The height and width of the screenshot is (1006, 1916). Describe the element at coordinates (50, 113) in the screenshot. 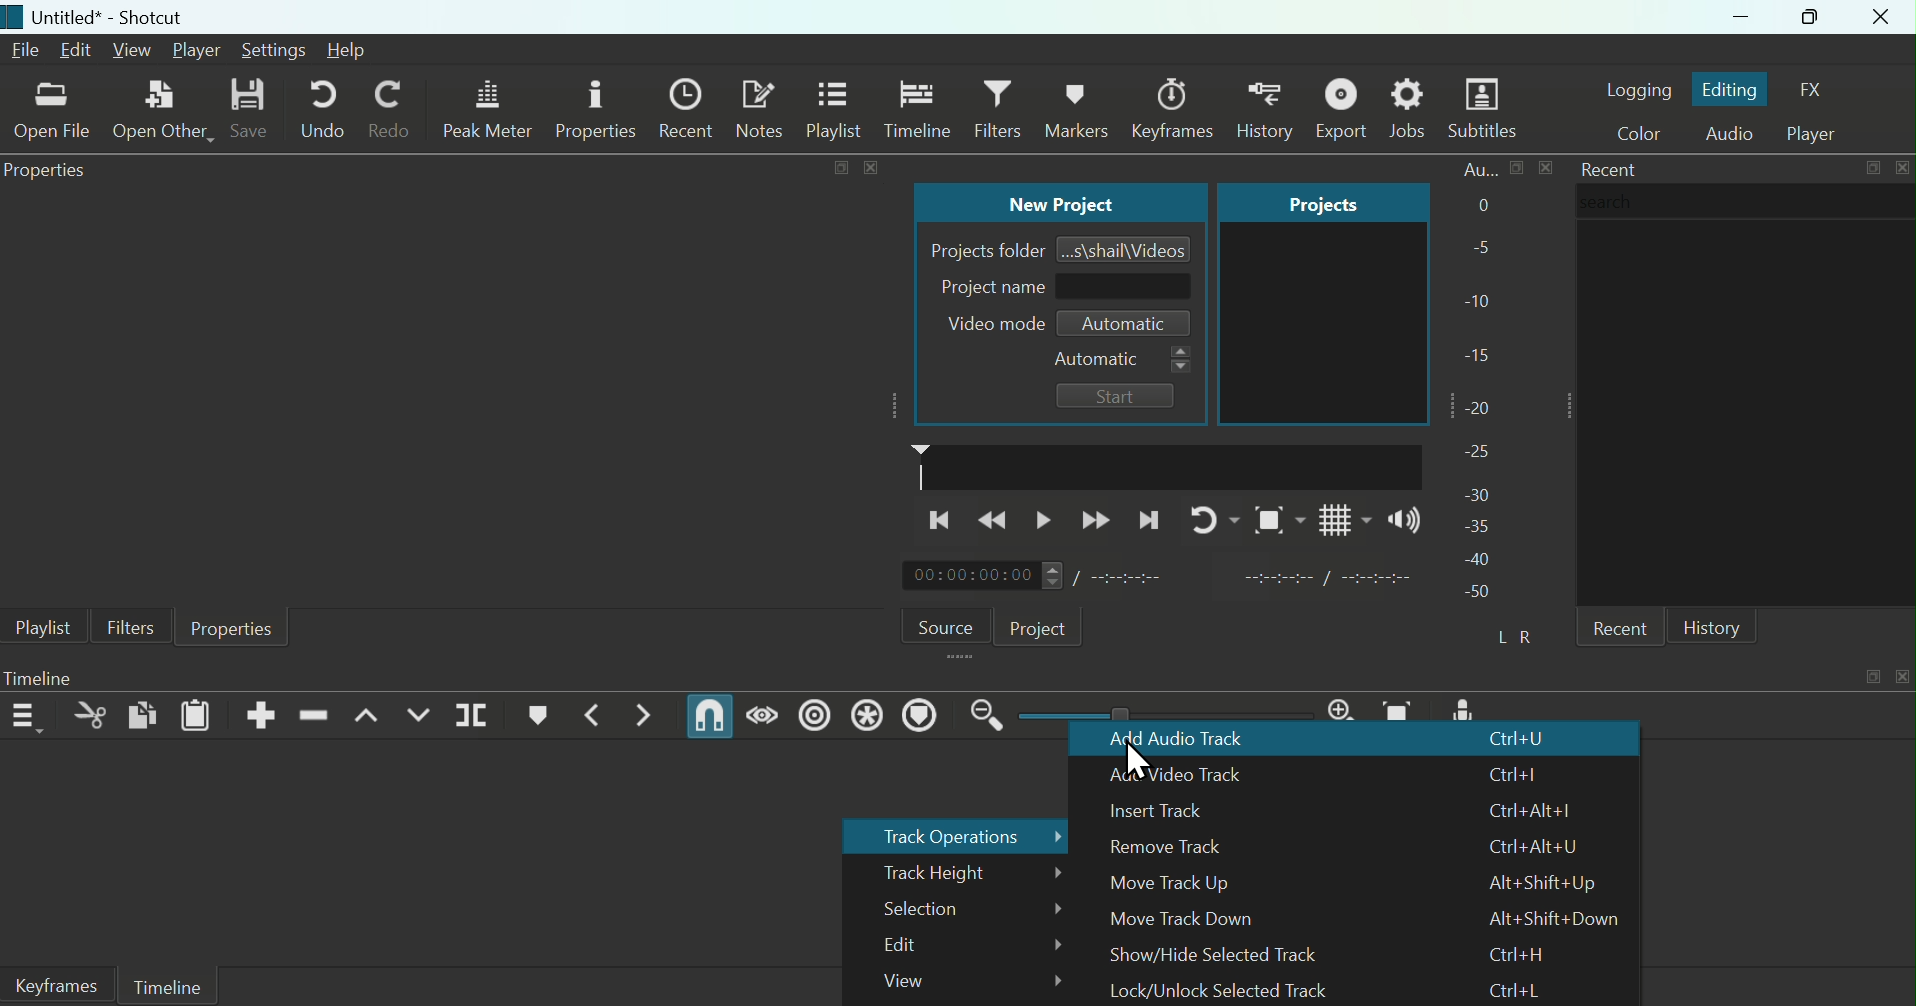

I see `Open File` at that location.